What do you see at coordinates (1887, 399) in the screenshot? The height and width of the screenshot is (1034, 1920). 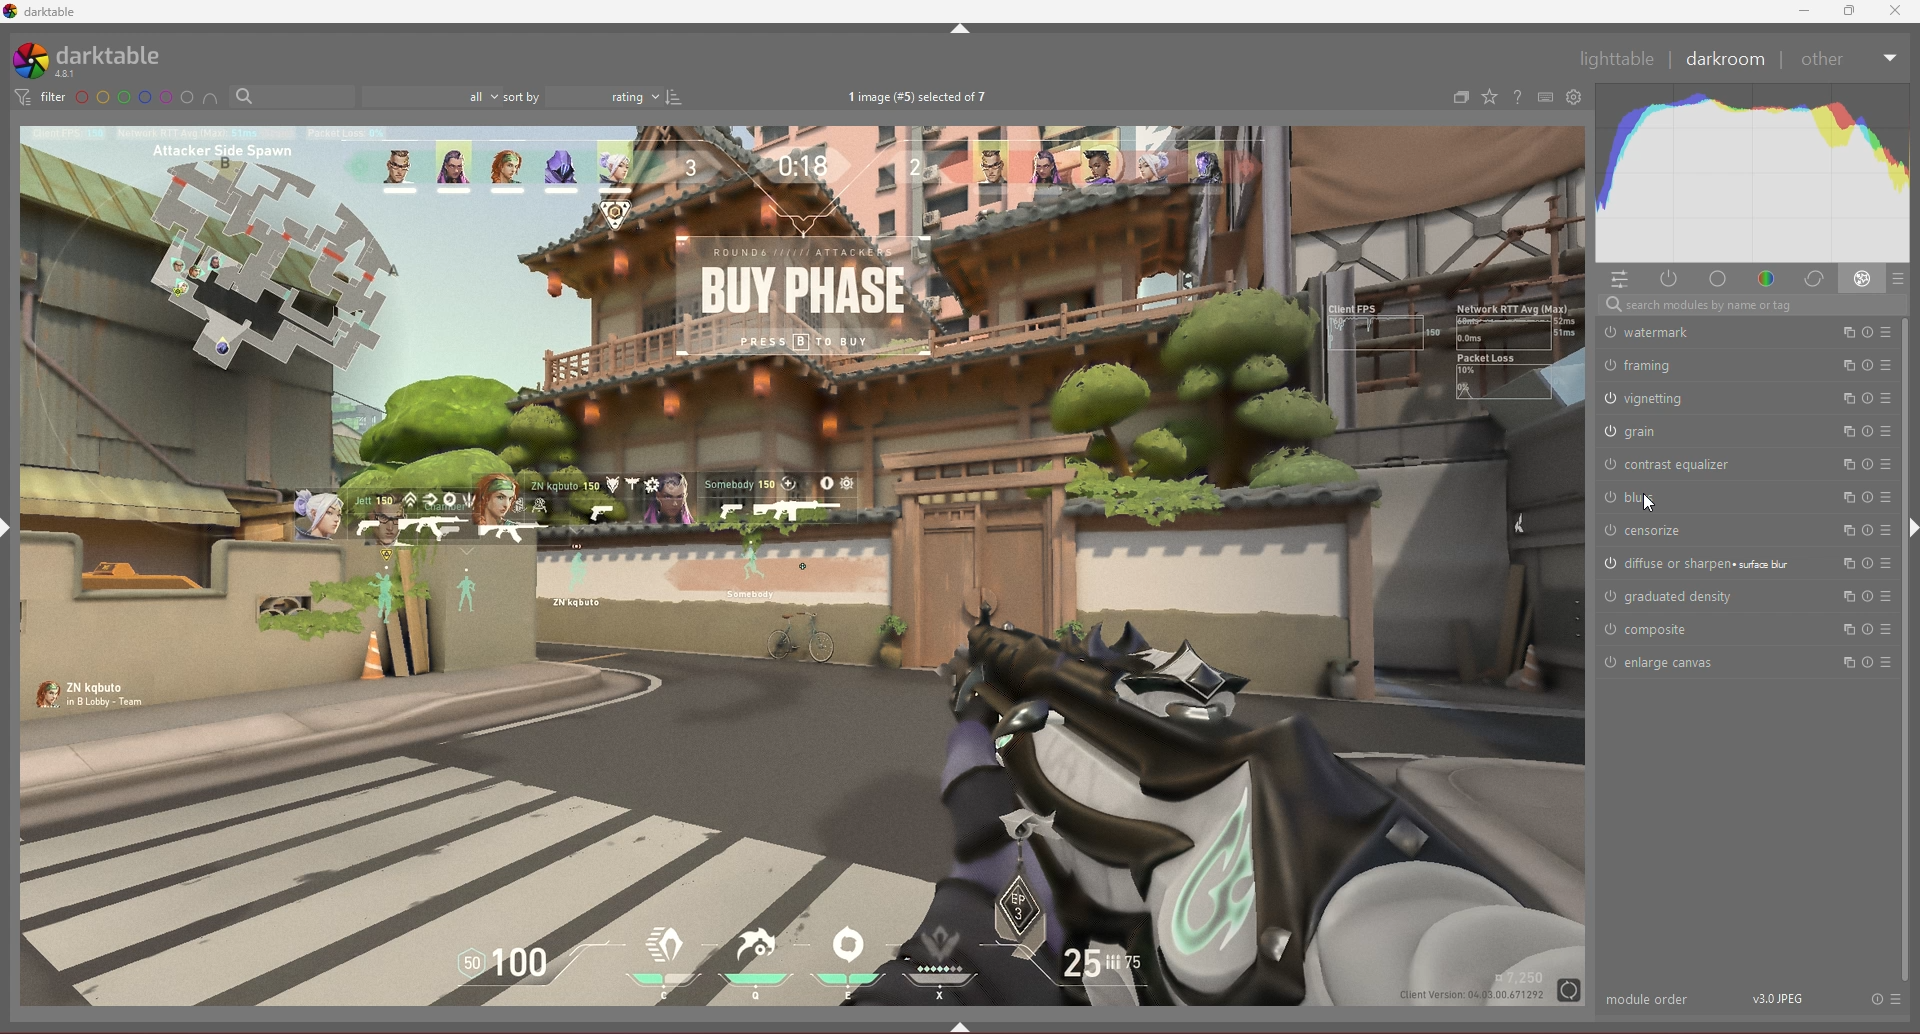 I see `presets` at bounding box center [1887, 399].